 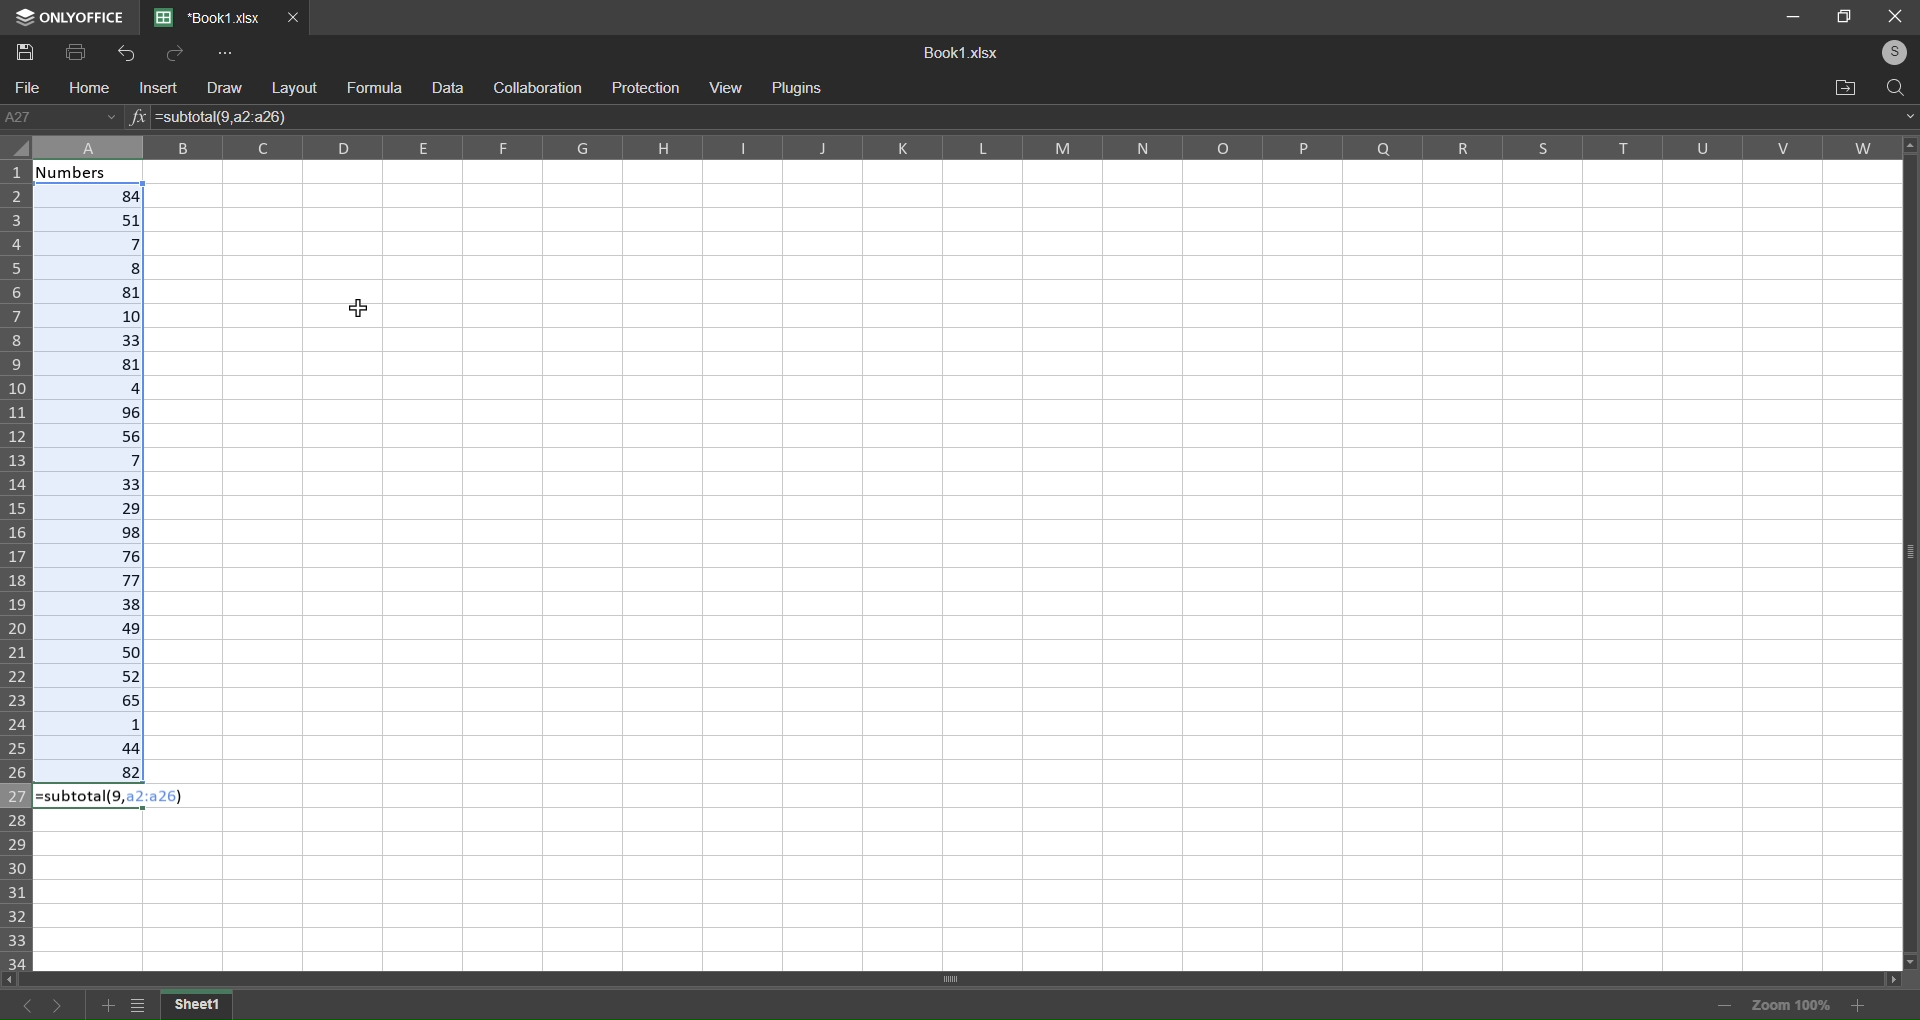 What do you see at coordinates (1048, 564) in the screenshot?
I see `cells` at bounding box center [1048, 564].